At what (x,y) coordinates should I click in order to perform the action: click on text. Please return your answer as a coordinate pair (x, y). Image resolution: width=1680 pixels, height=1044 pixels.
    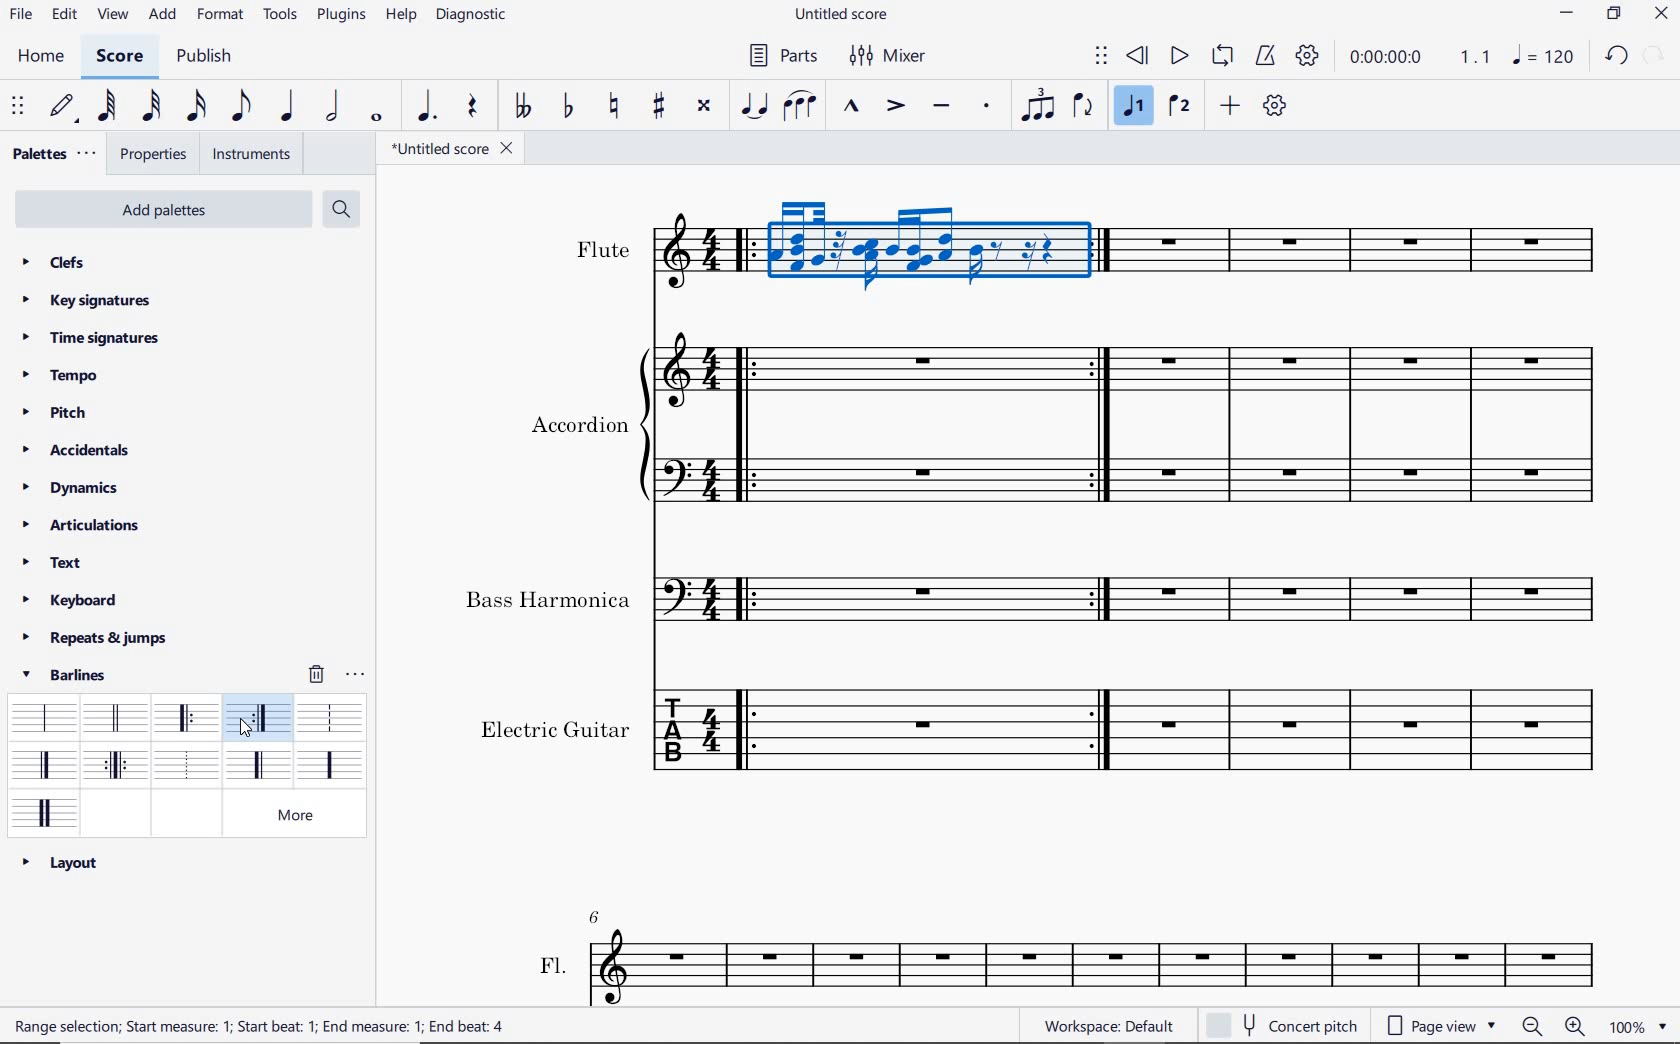
    Looking at the image, I should click on (548, 600).